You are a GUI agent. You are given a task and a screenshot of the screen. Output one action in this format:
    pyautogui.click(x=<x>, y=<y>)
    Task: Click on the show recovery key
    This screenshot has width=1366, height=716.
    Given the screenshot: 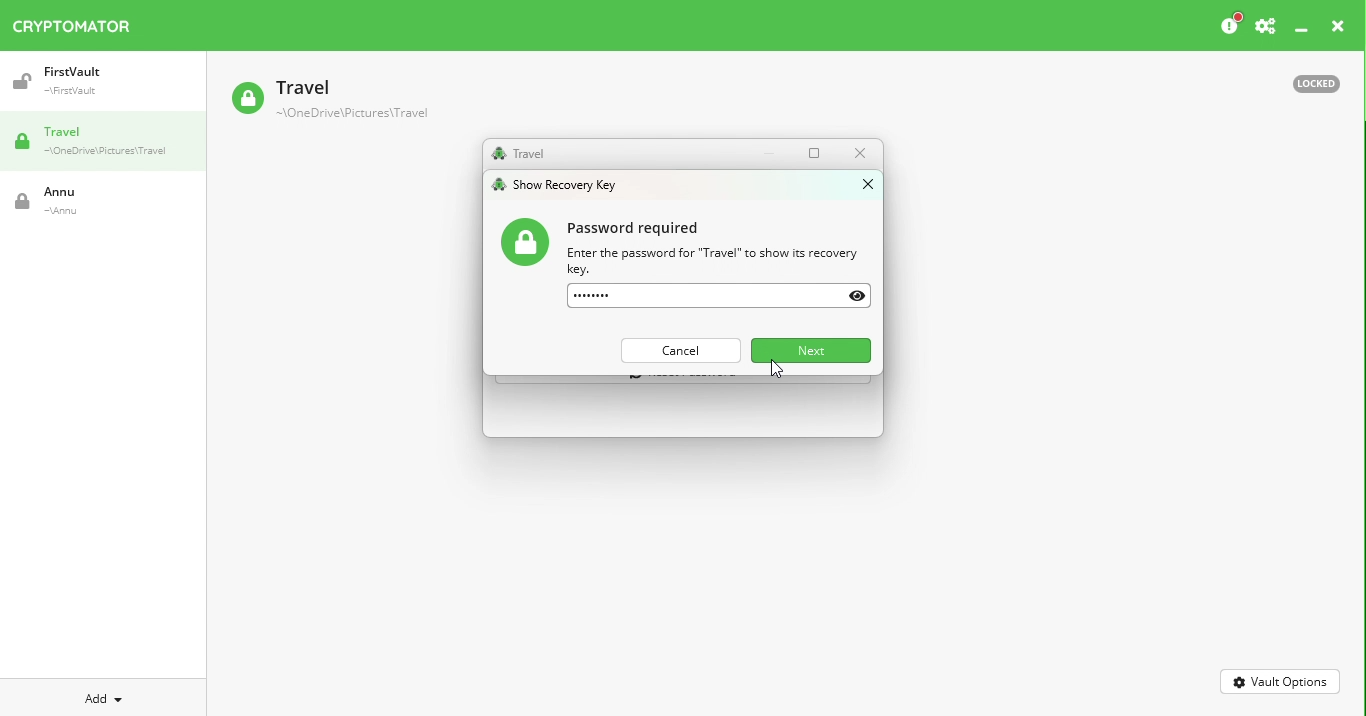 What is the action you would take?
    pyautogui.click(x=562, y=184)
    